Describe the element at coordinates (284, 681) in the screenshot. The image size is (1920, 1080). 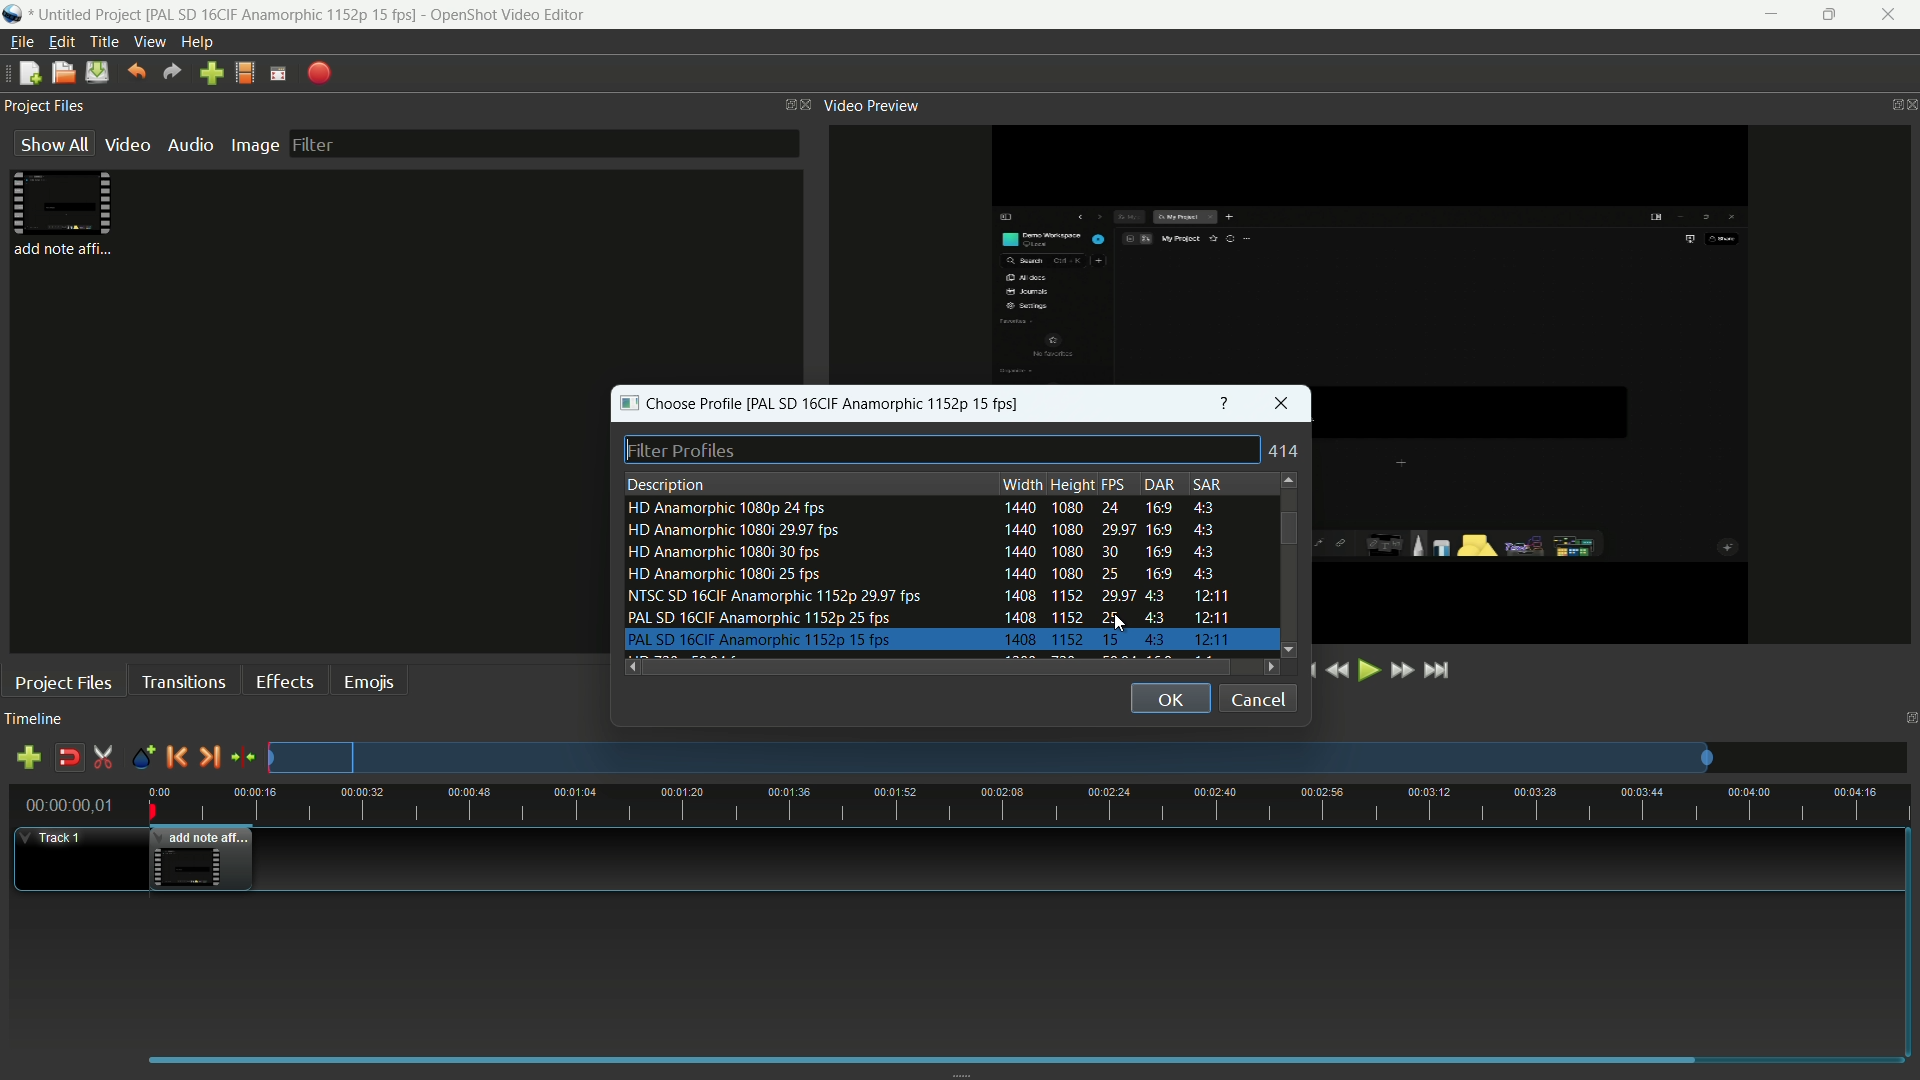
I see `effects` at that location.